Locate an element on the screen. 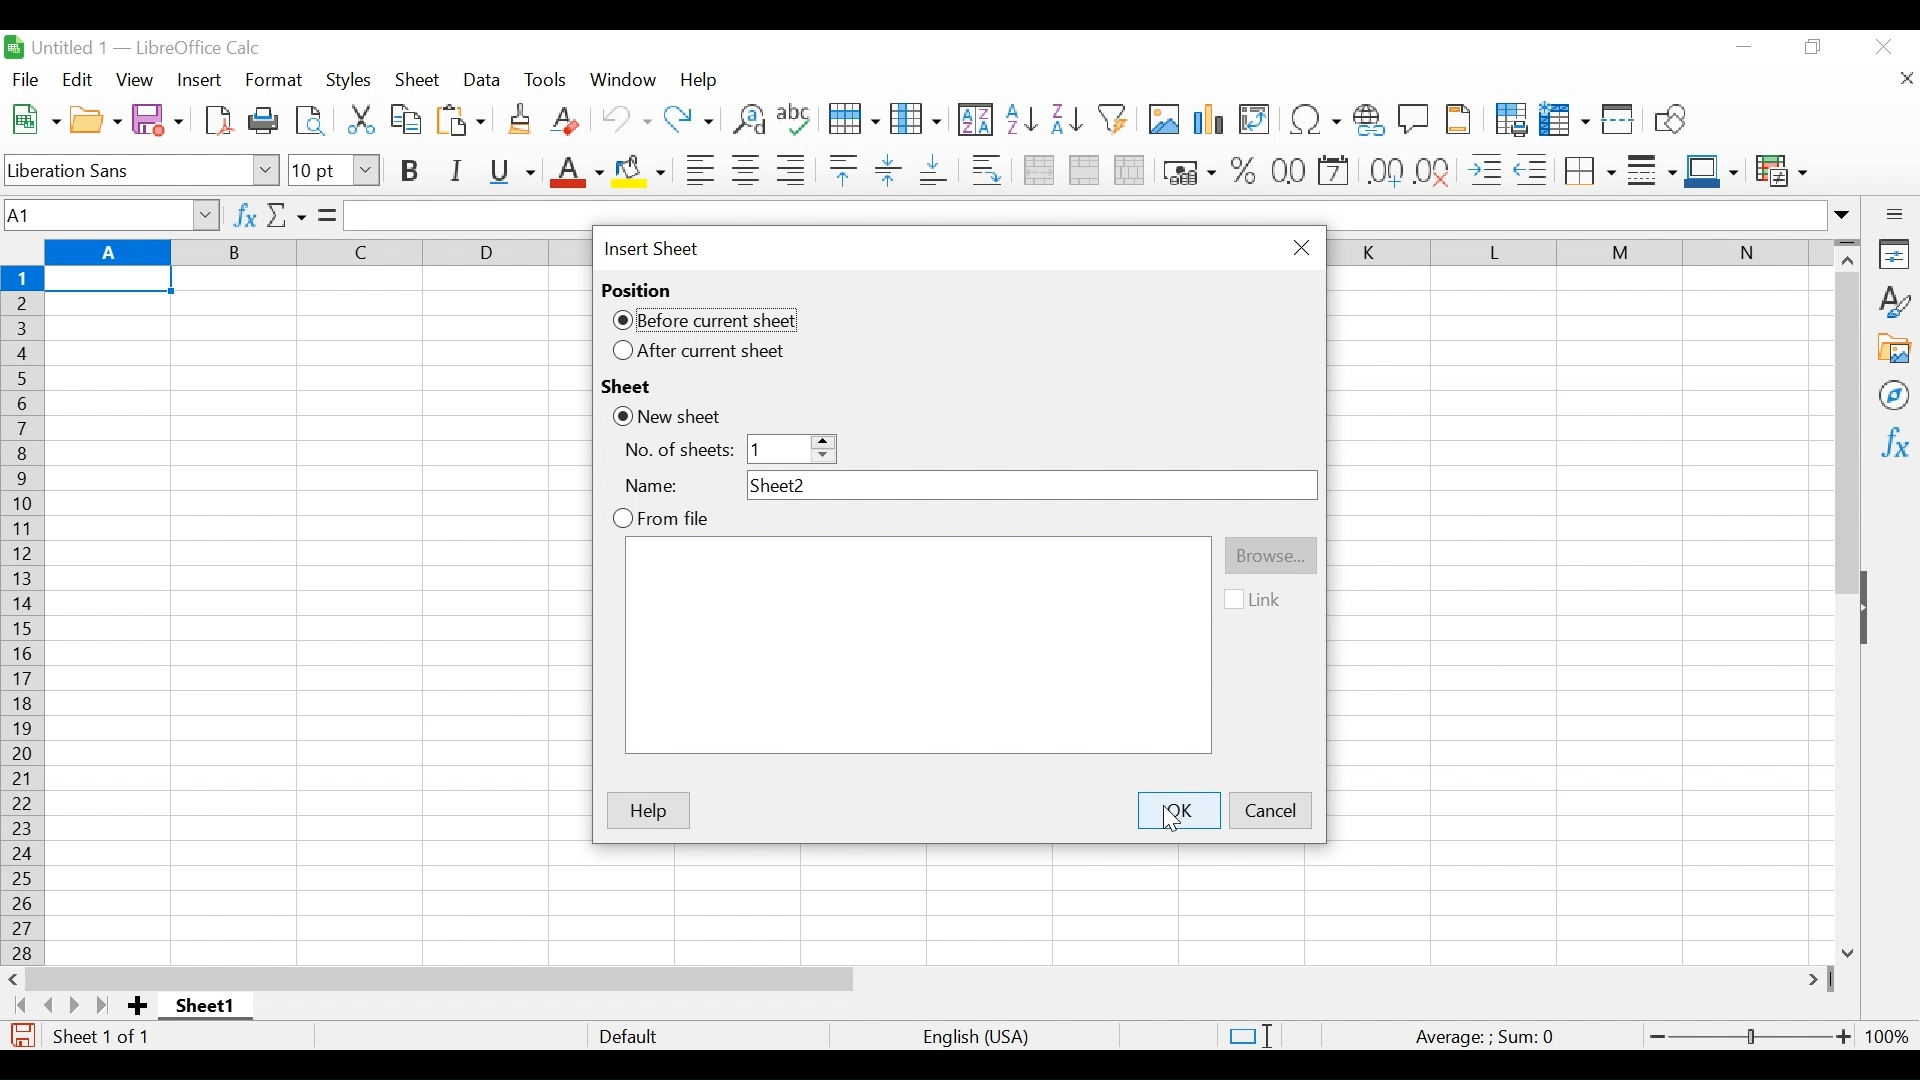  Underline is located at coordinates (512, 172).